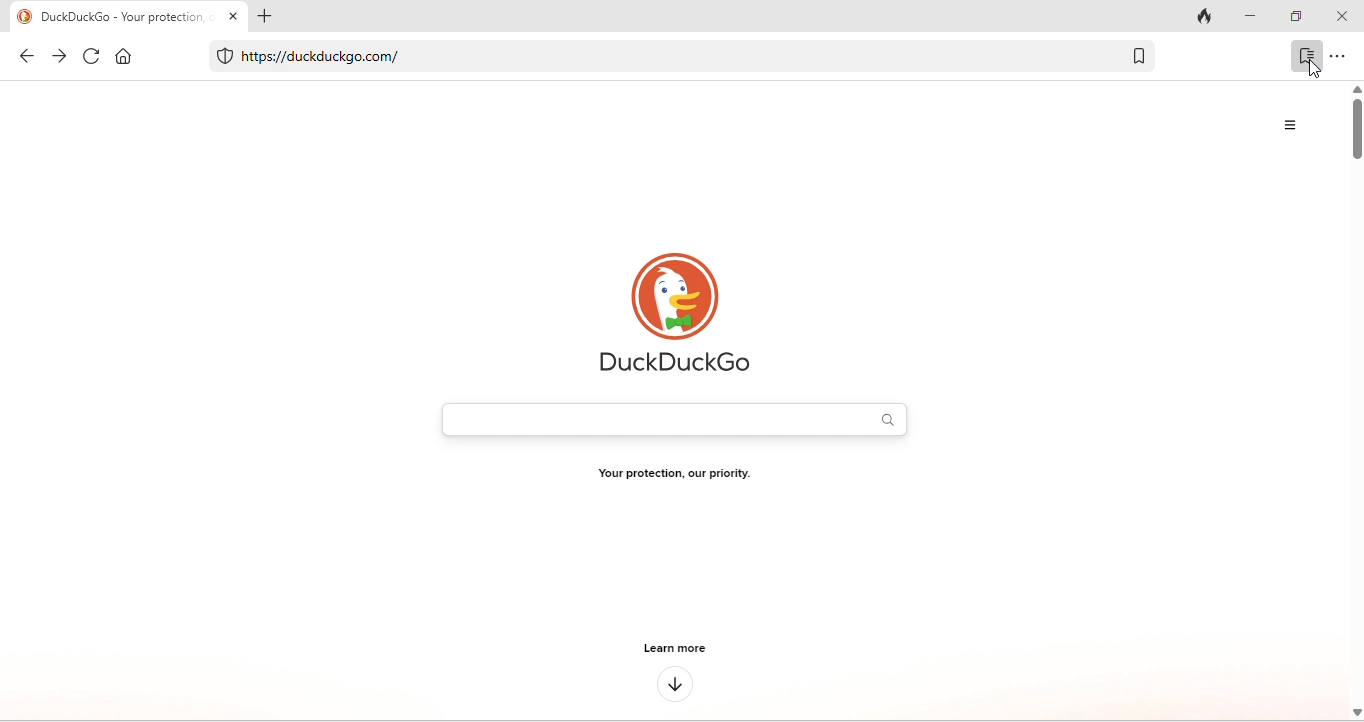 The width and height of the screenshot is (1364, 722). Describe the element at coordinates (1305, 57) in the screenshot. I see `bookmark` at that location.